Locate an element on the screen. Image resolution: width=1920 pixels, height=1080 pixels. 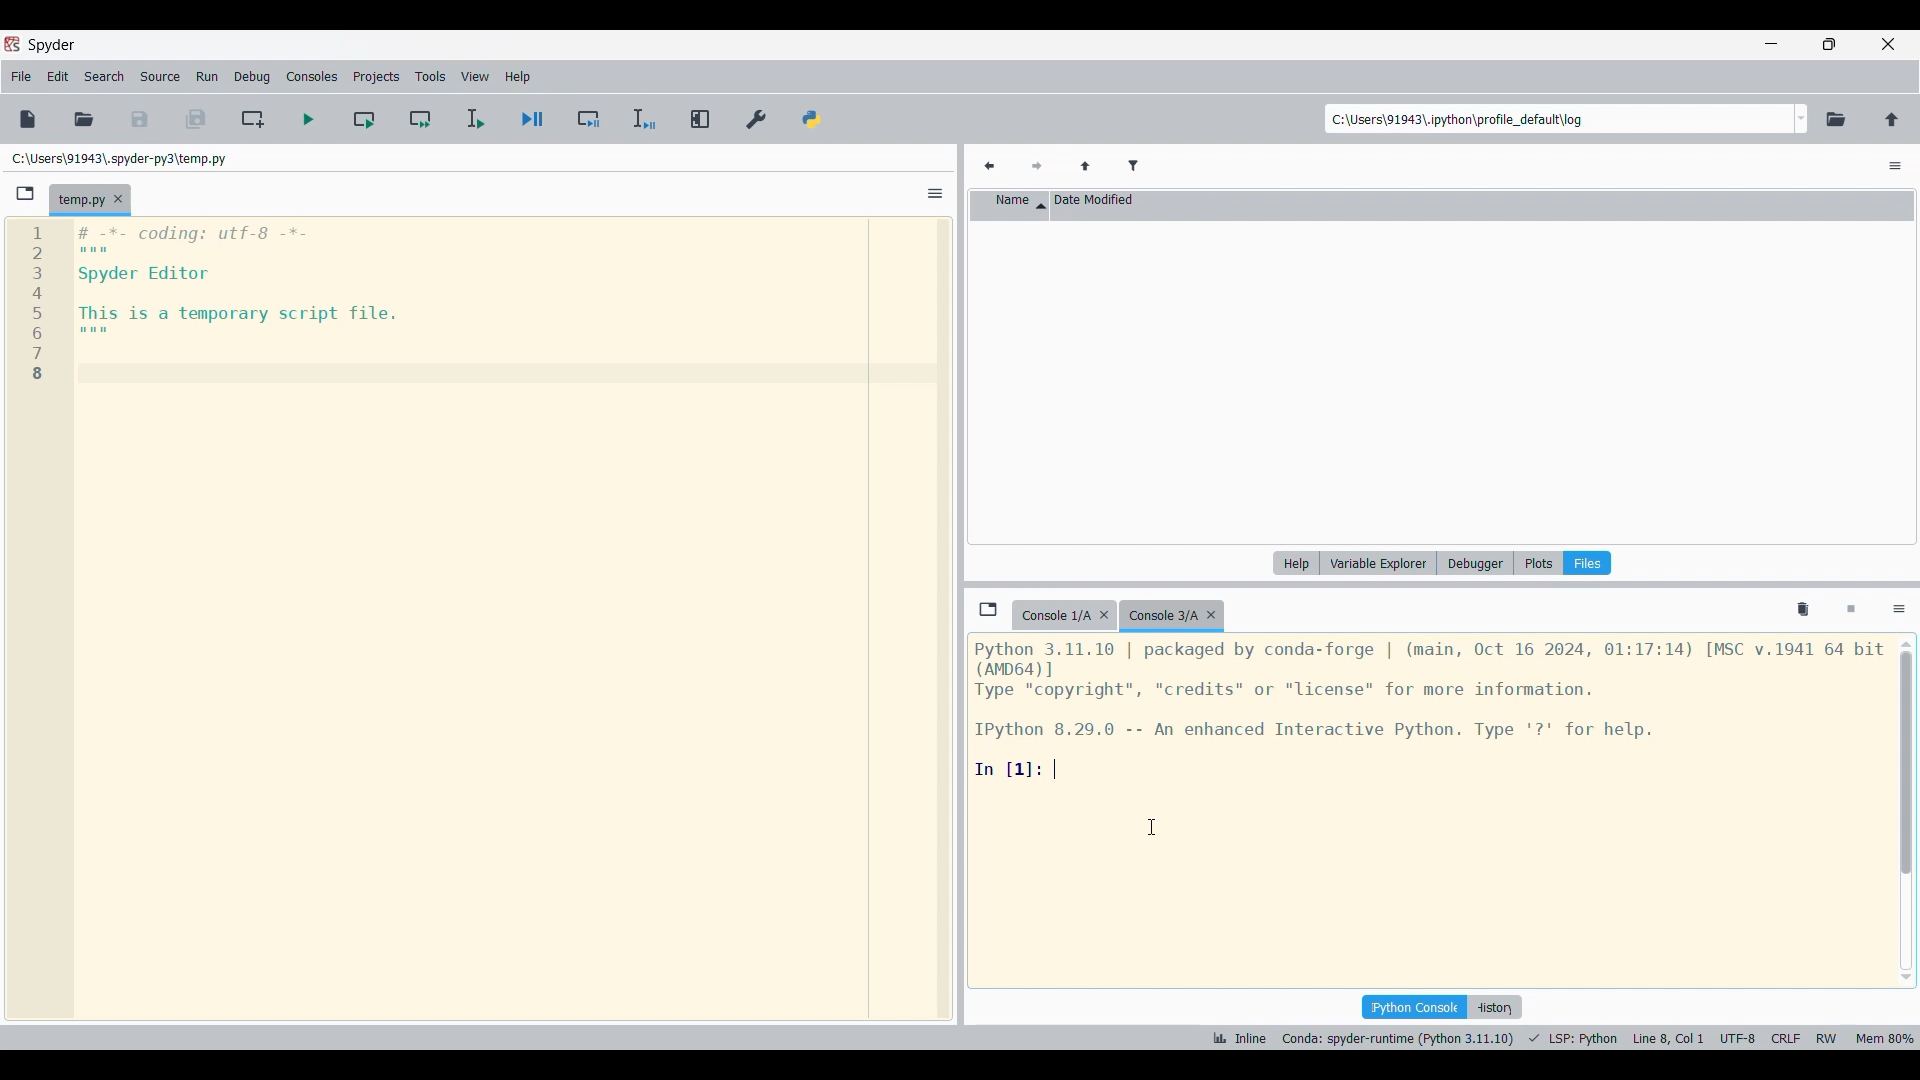
Maximize current pane is located at coordinates (702, 119).